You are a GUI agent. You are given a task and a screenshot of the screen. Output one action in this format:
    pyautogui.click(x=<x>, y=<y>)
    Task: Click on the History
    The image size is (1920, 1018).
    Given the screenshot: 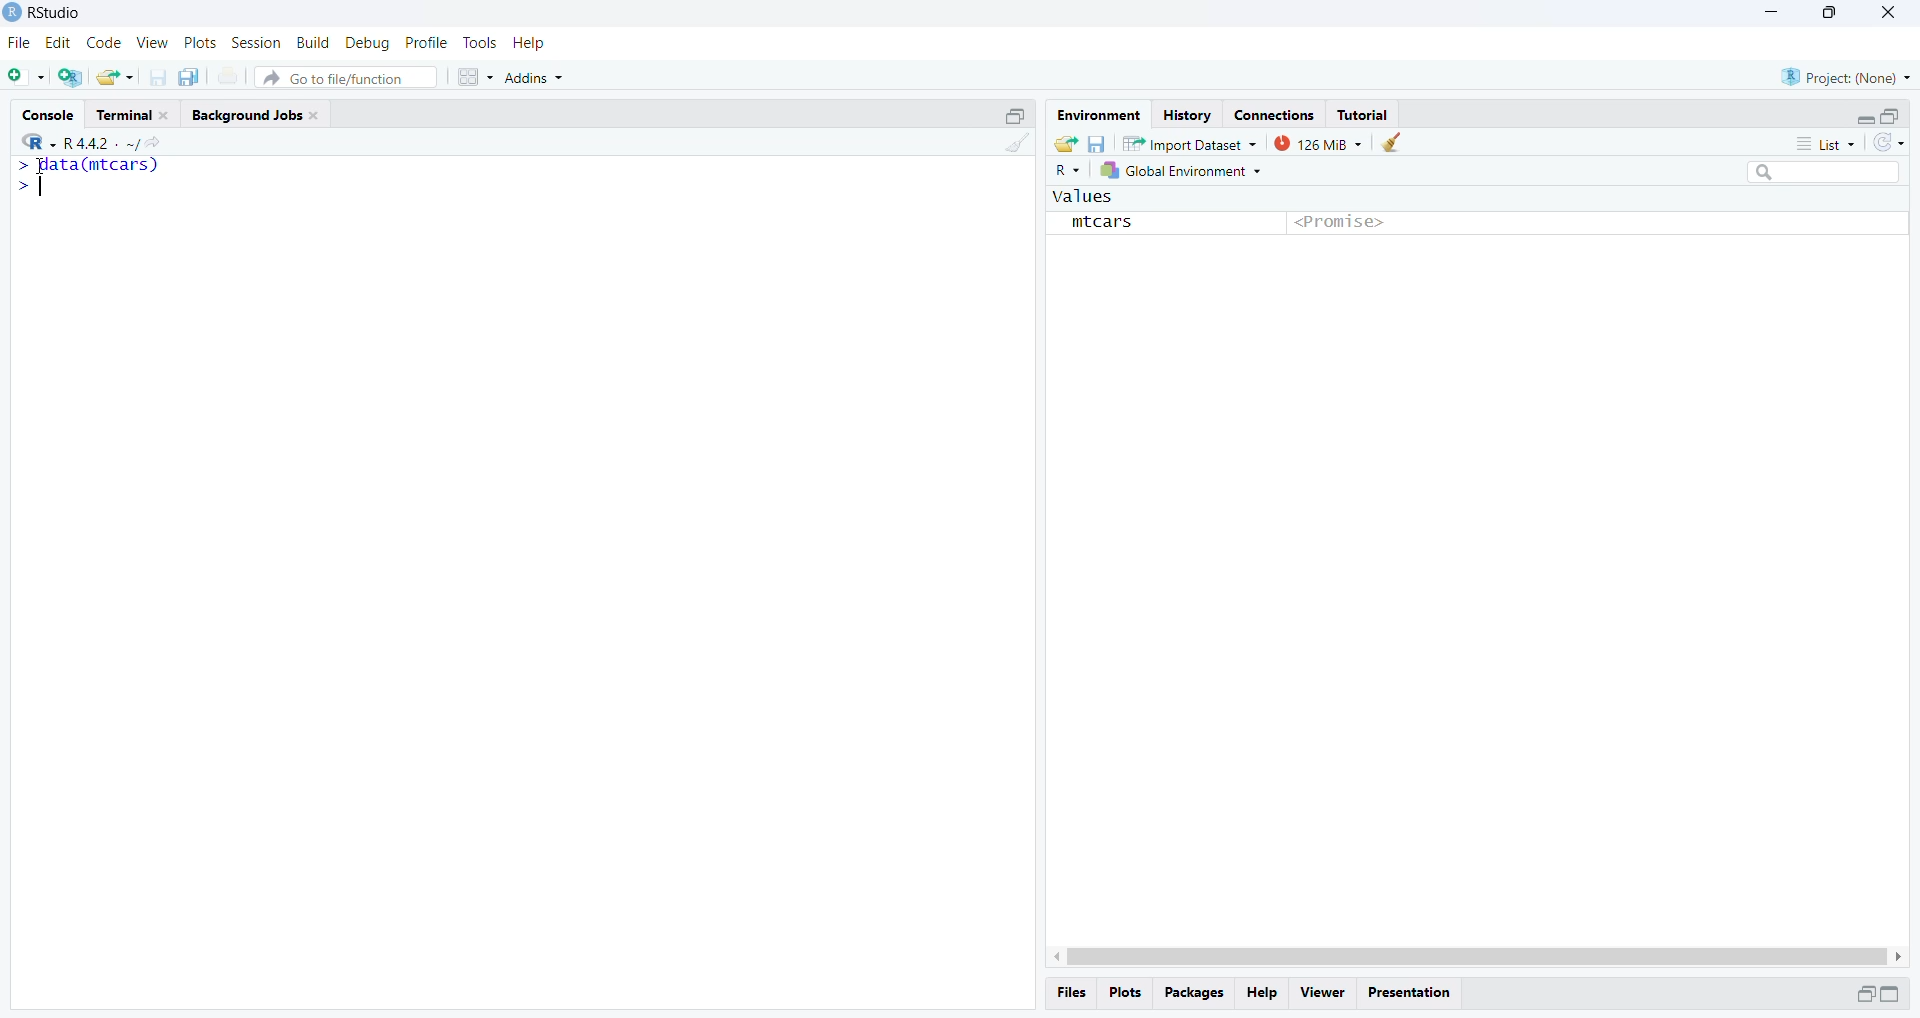 What is the action you would take?
    pyautogui.click(x=1186, y=113)
    